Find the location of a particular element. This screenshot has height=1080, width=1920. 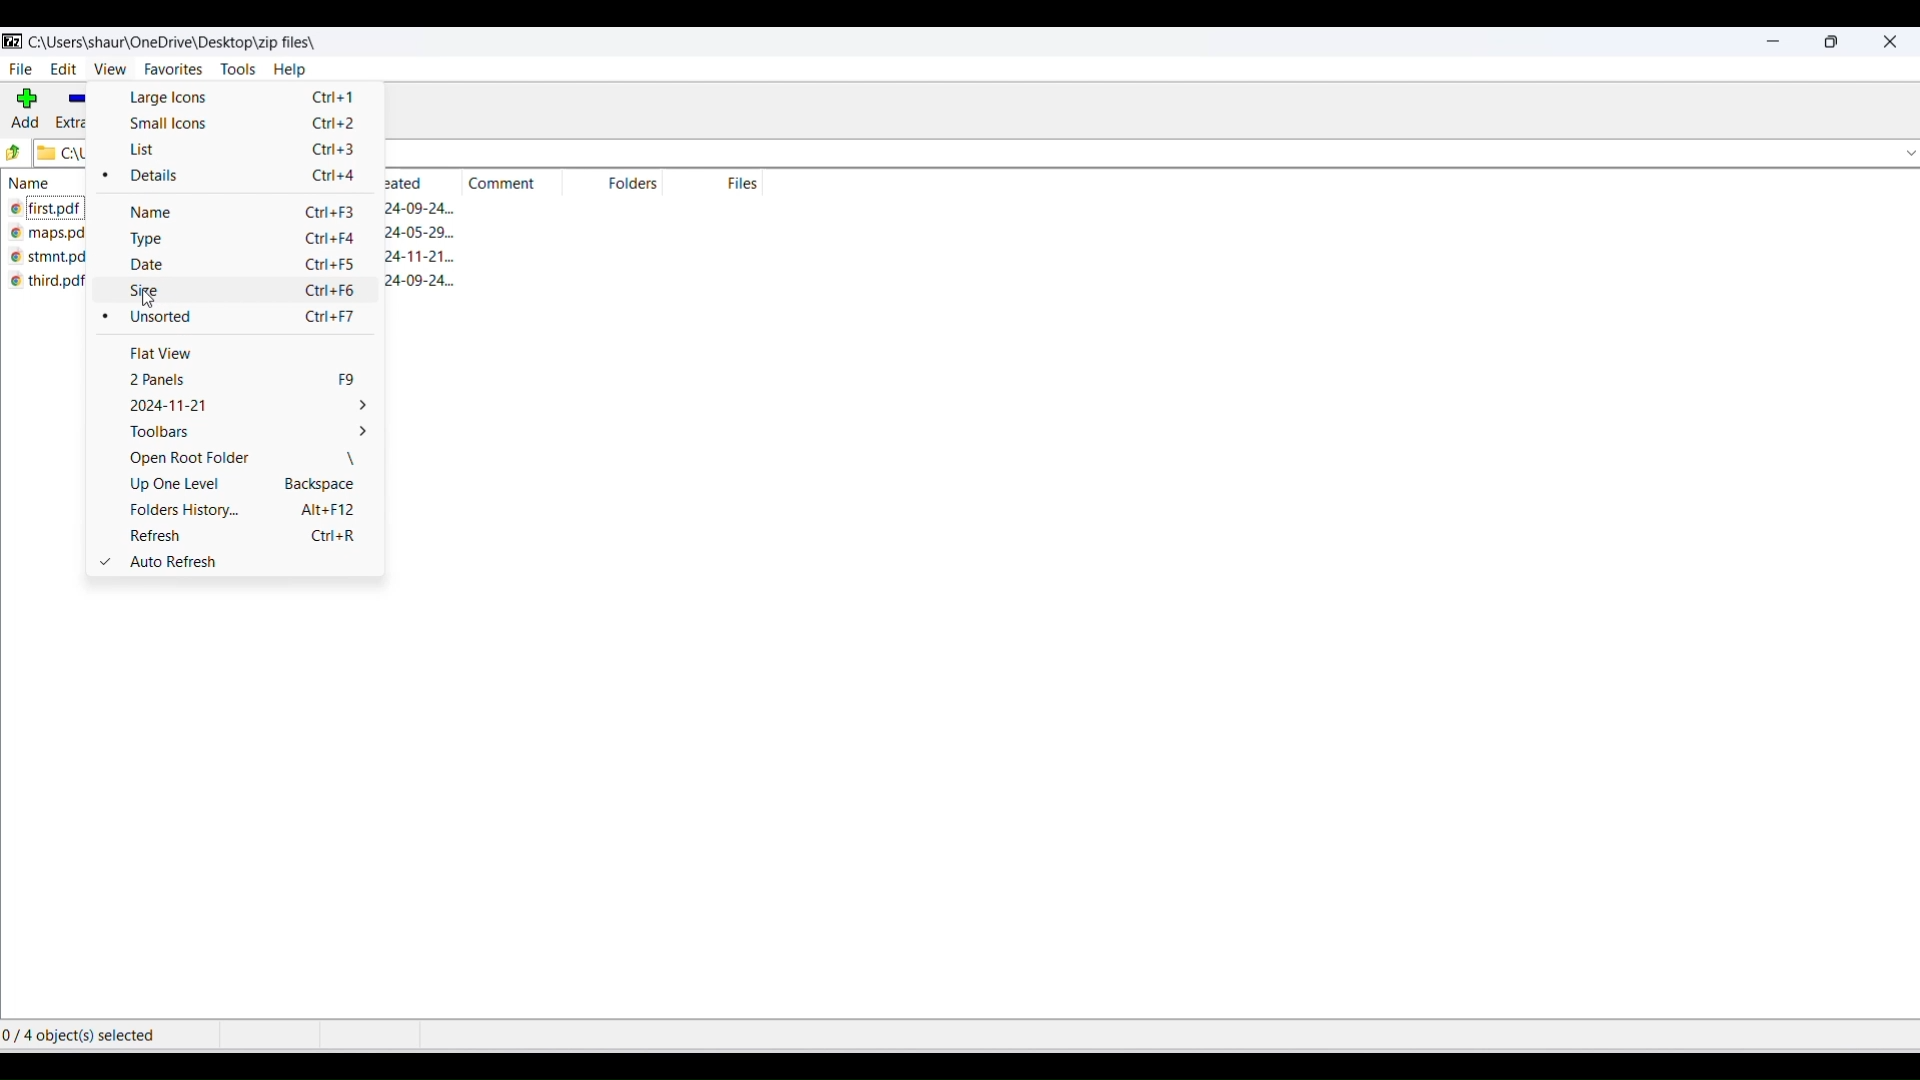

dropdown is located at coordinates (1908, 155).